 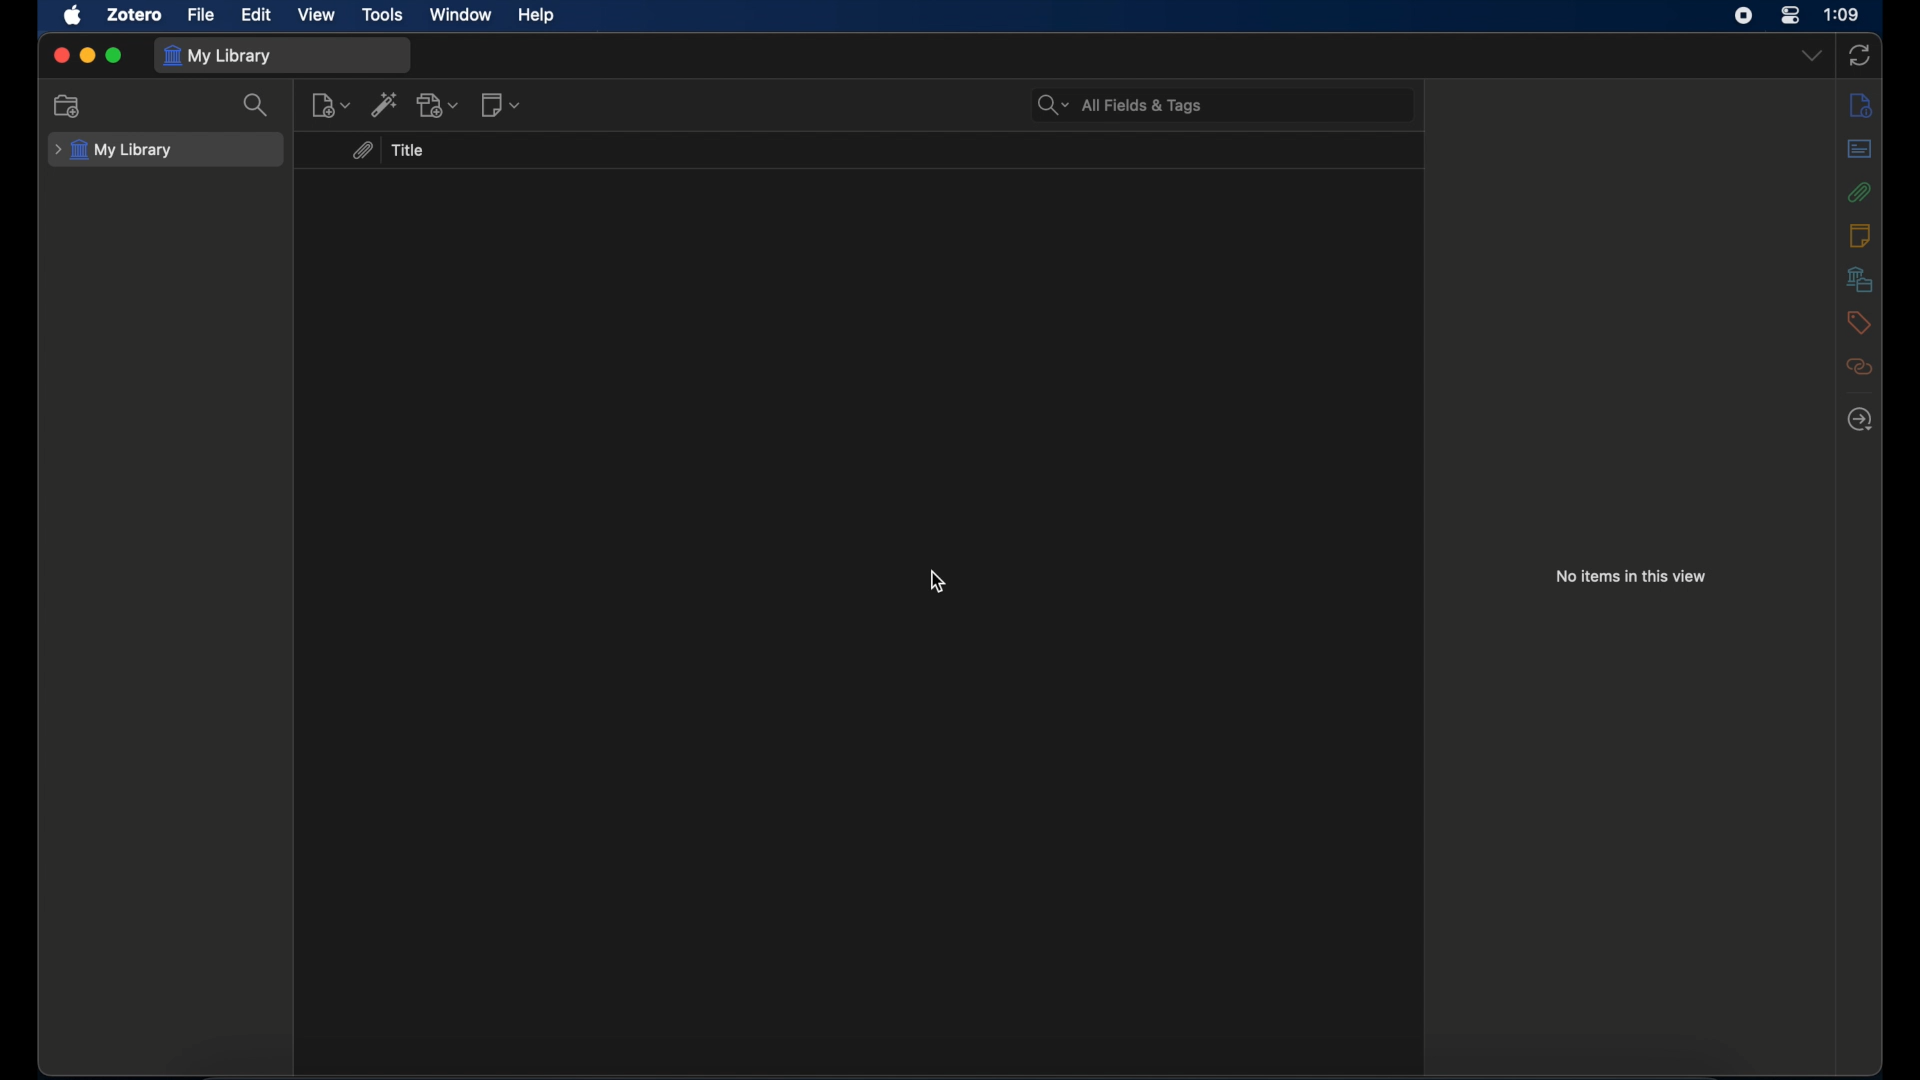 What do you see at coordinates (1632, 576) in the screenshot?
I see `no items in this view` at bounding box center [1632, 576].